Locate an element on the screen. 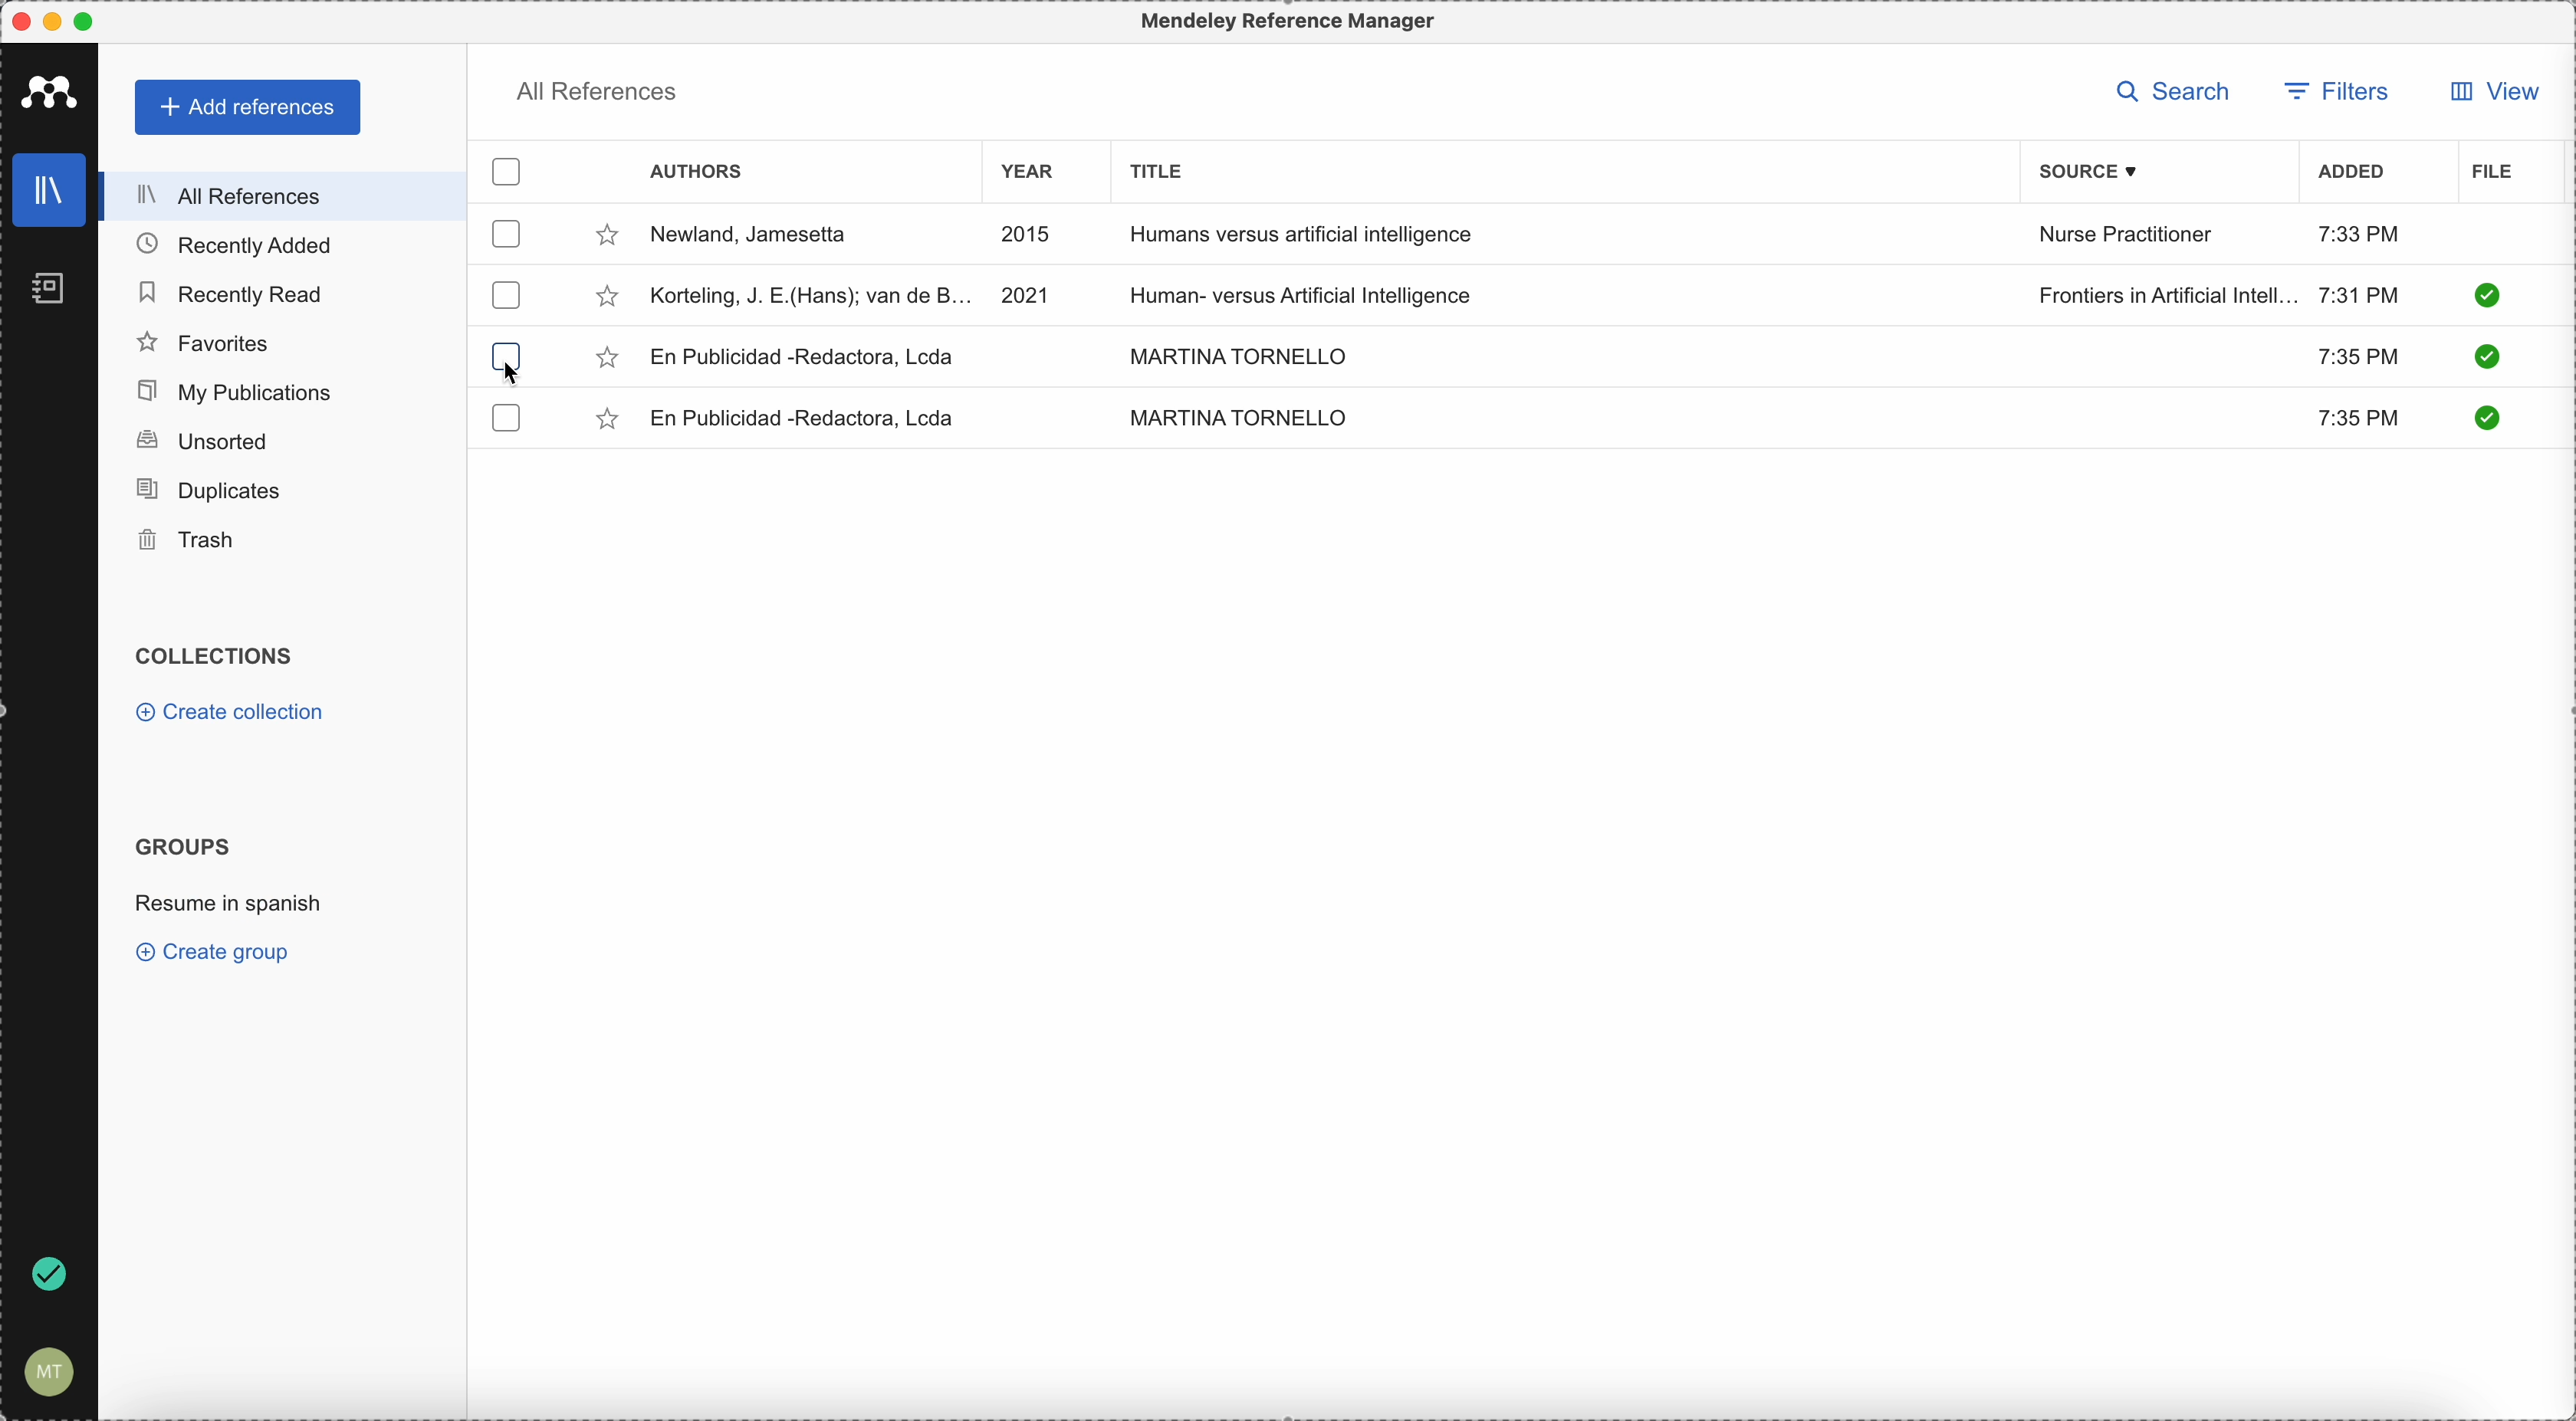 The height and width of the screenshot is (1421, 2576). create group is located at coordinates (218, 951).